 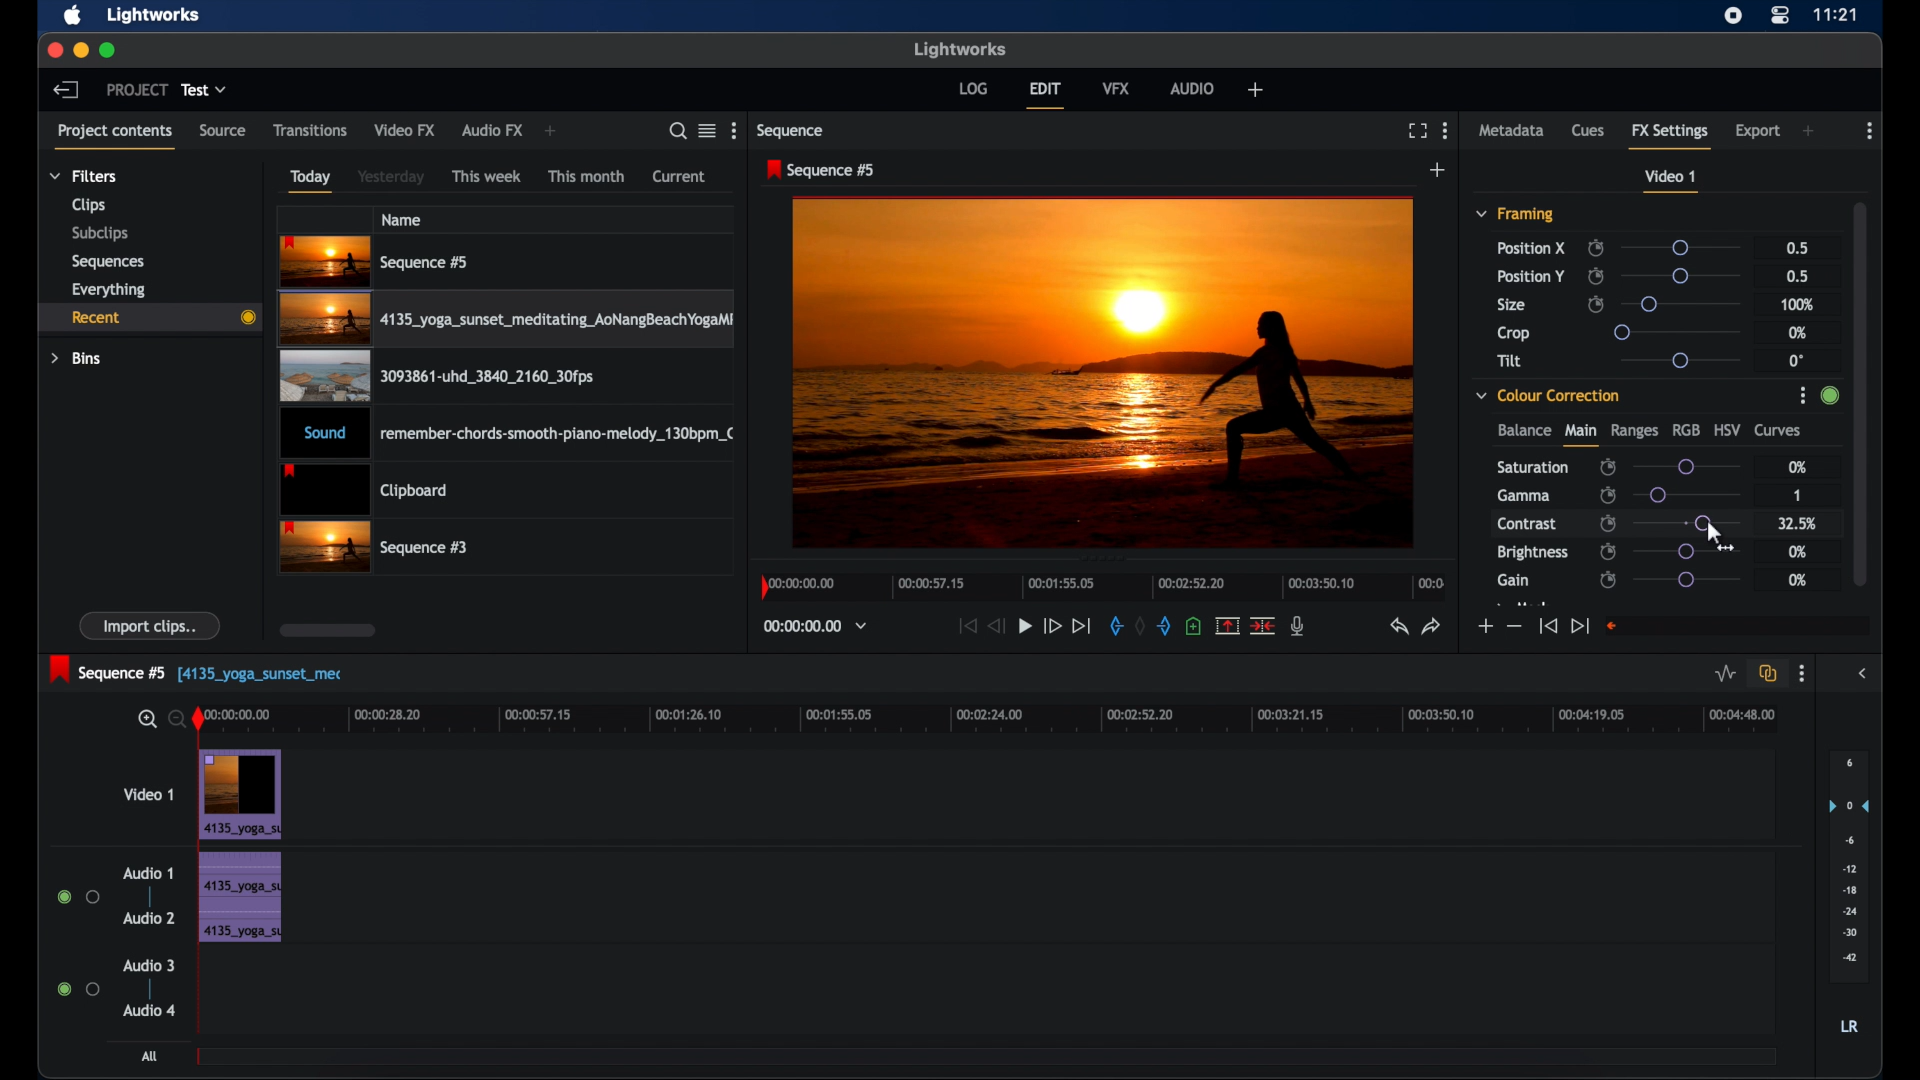 I want to click on position y, so click(x=1530, y=276).